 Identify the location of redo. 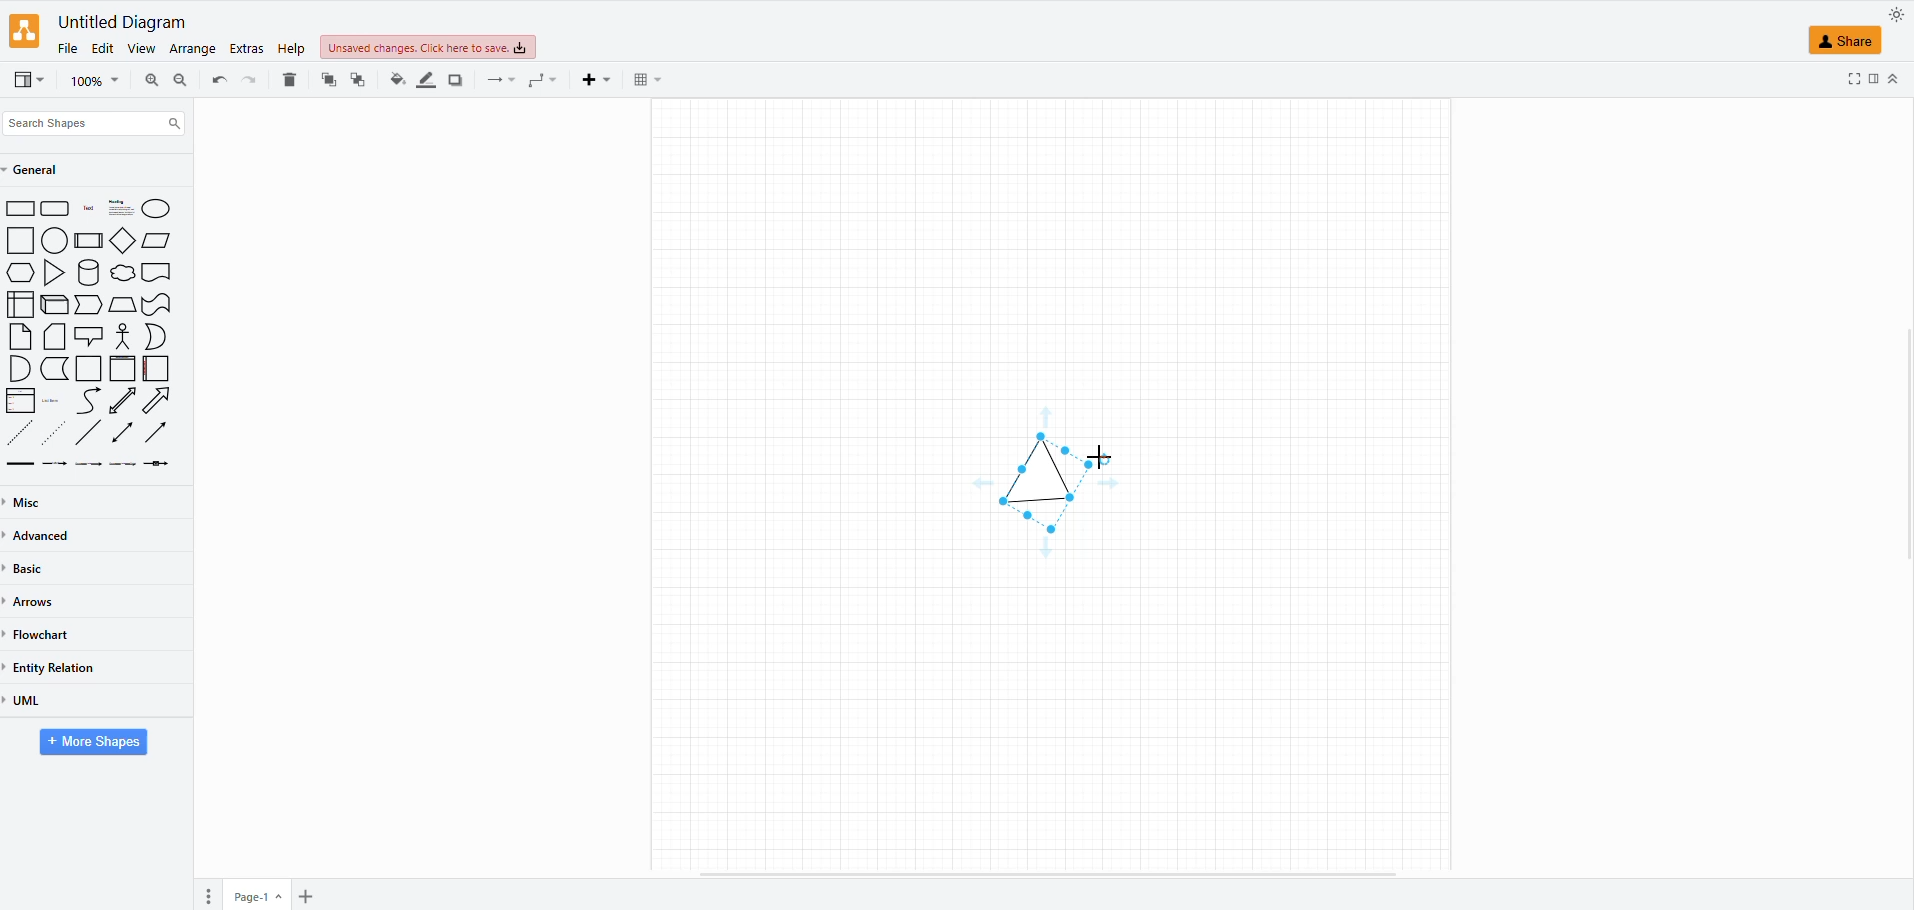
(217, 79).